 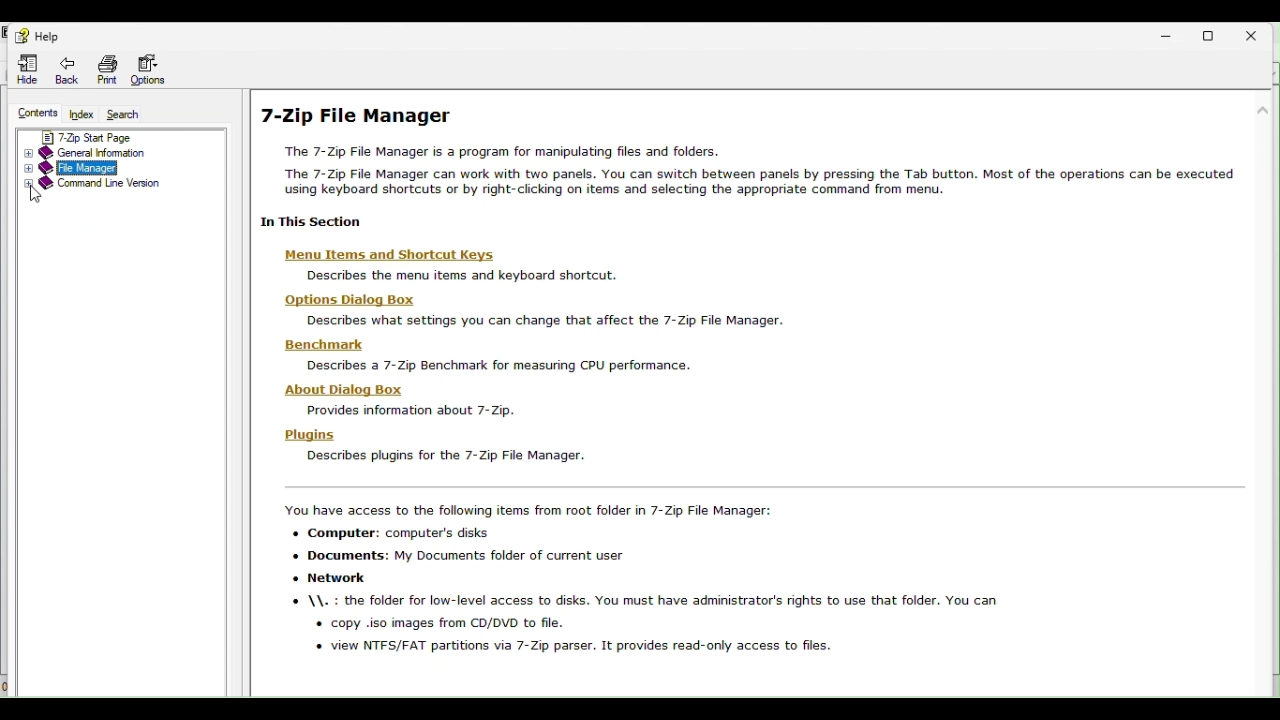 I want to click on File manager, so click(x=110, y=166).